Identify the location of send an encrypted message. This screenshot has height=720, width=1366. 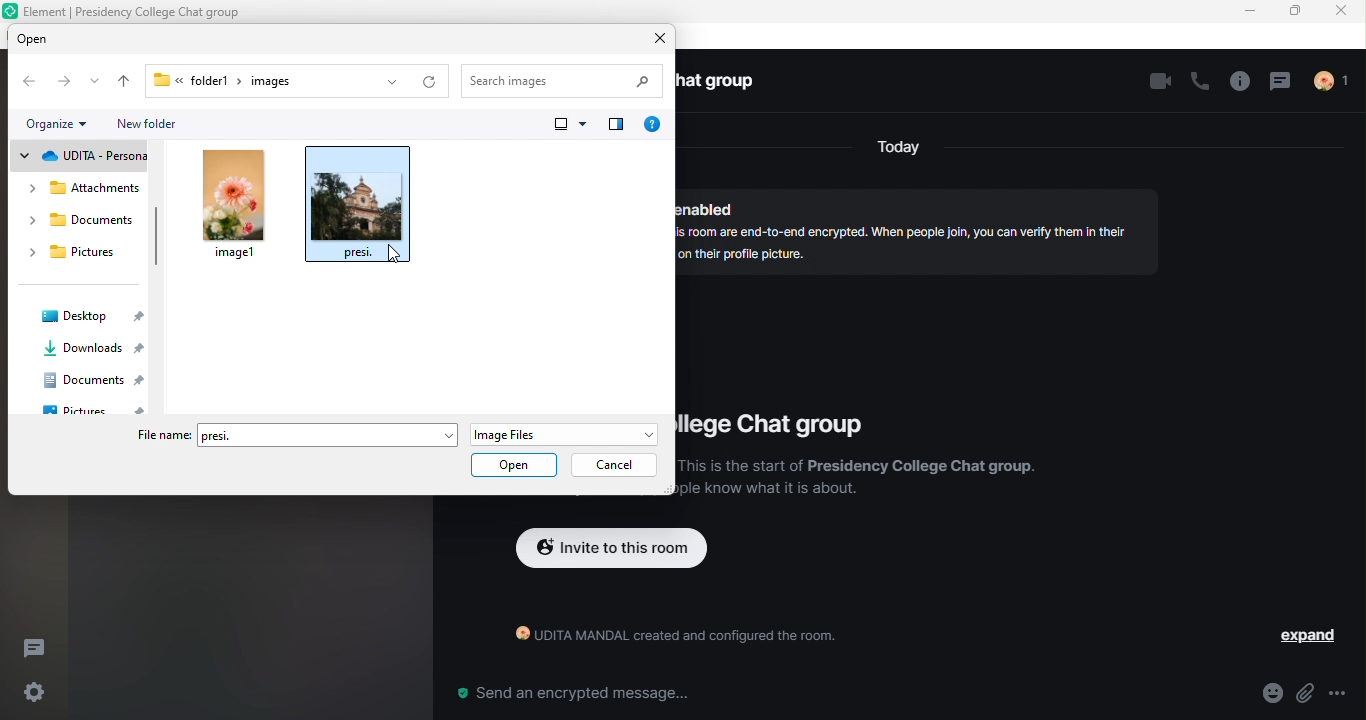
(571, 694).